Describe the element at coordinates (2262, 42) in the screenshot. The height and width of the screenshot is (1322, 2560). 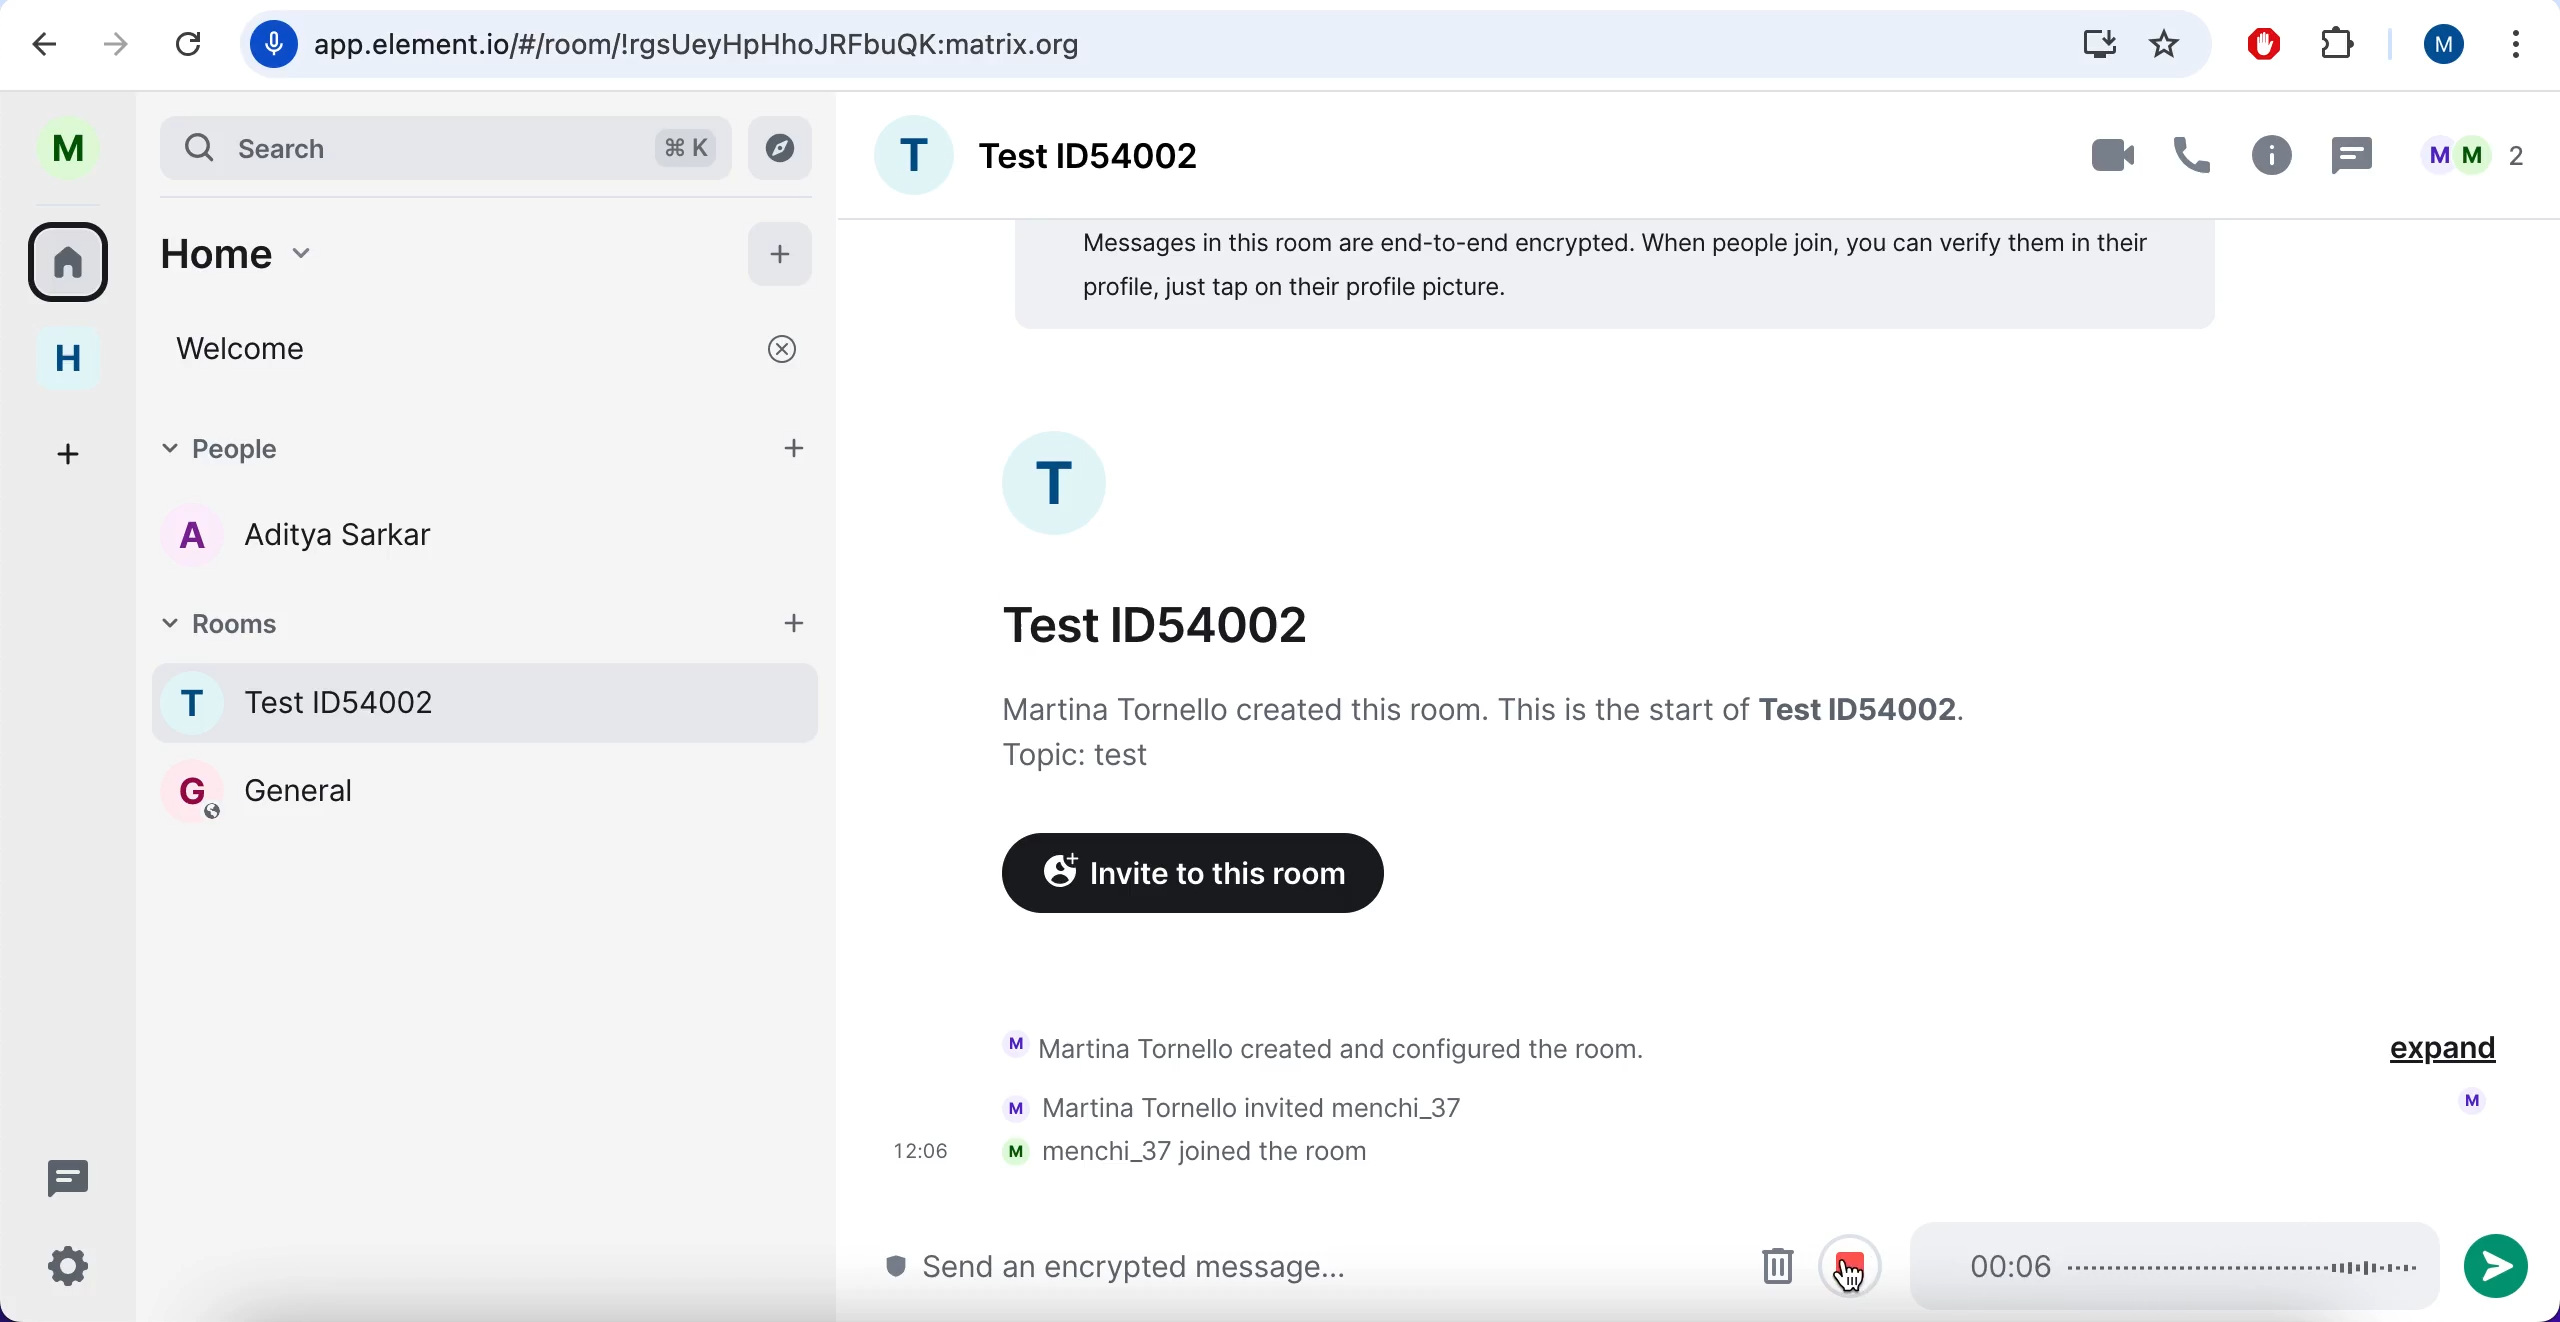
I see `ad block` at that location.